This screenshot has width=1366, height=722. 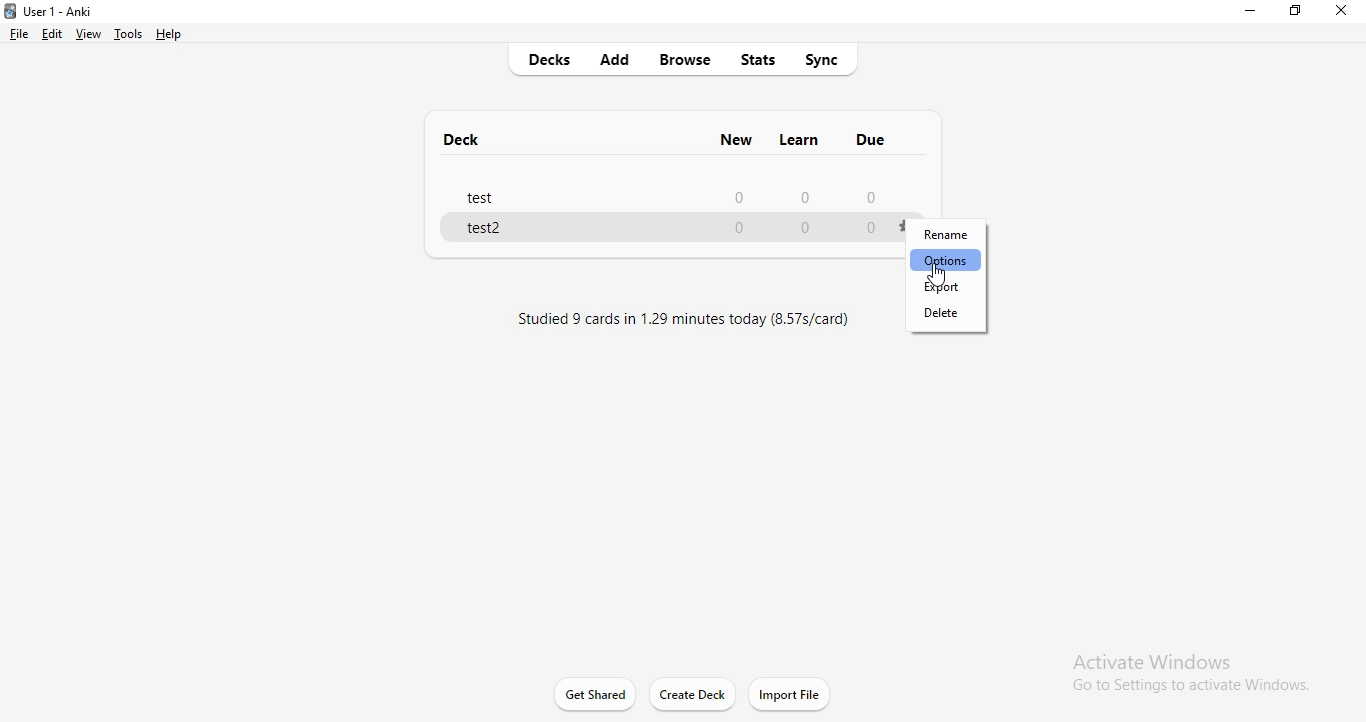 What do you see at coordinates (1297, 13) in the screenshot?
I see `restore` at bounding box center [1297, 13].